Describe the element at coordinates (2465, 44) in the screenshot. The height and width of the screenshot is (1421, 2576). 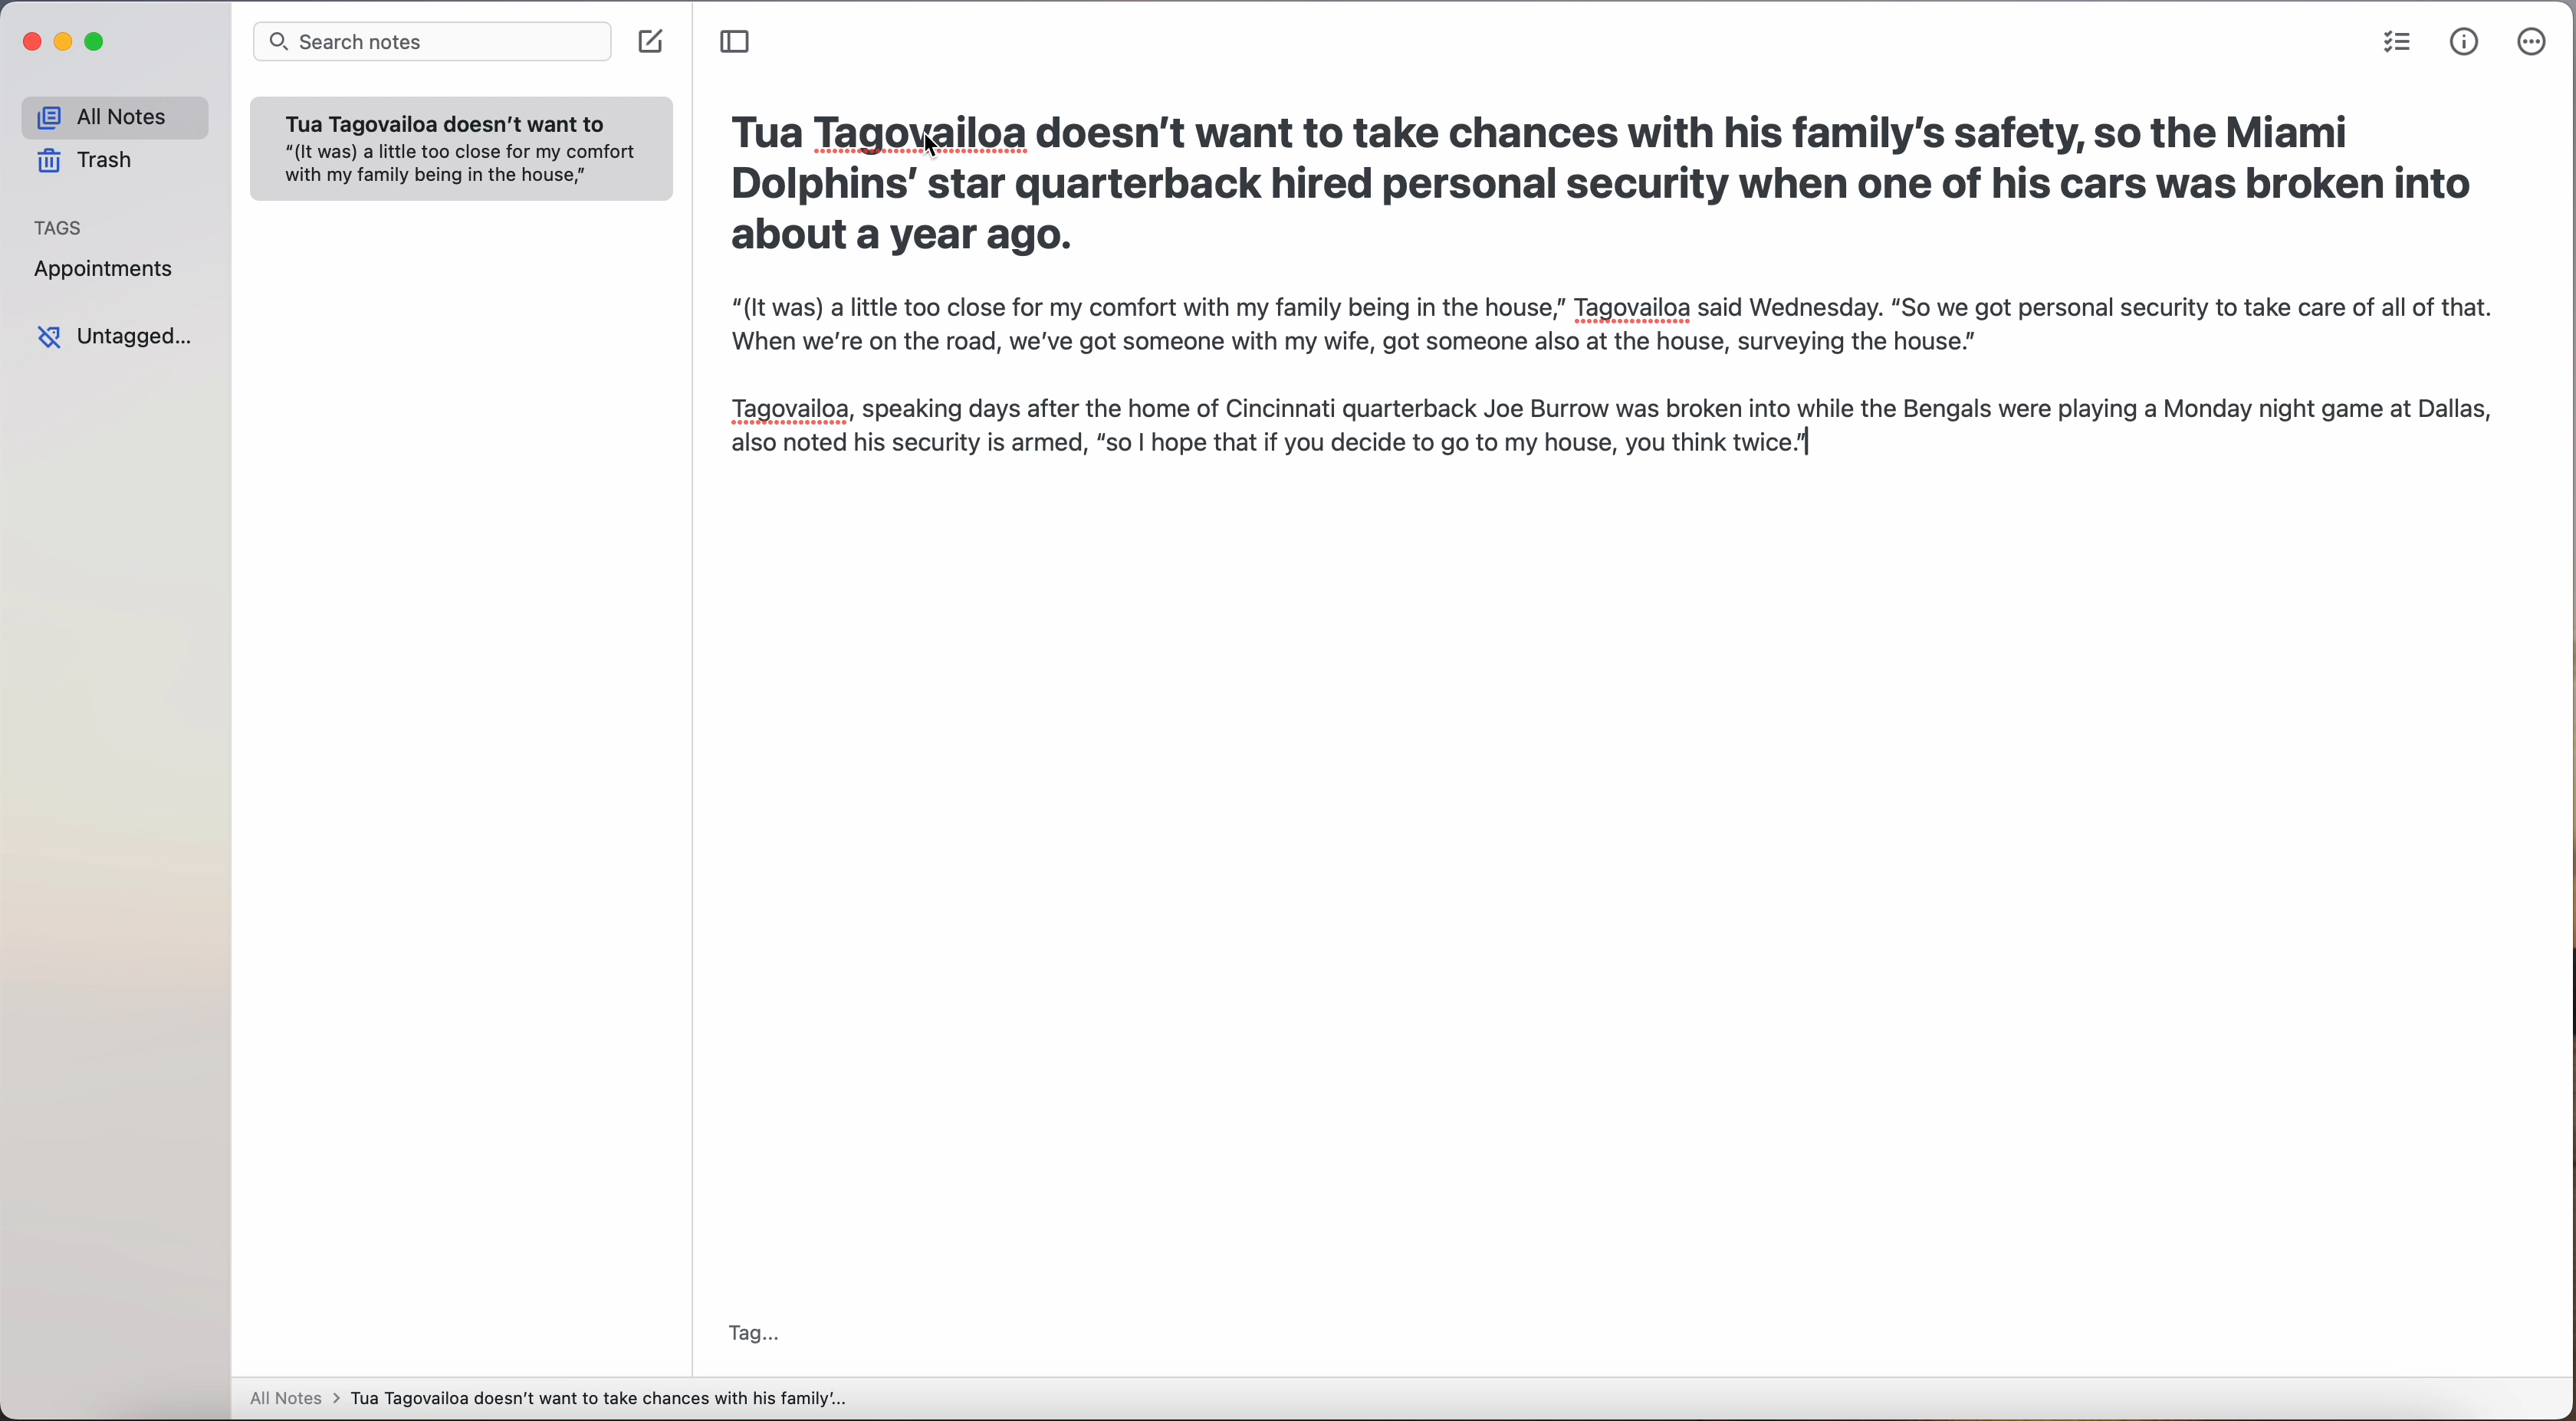
I see `metrics` at that location.